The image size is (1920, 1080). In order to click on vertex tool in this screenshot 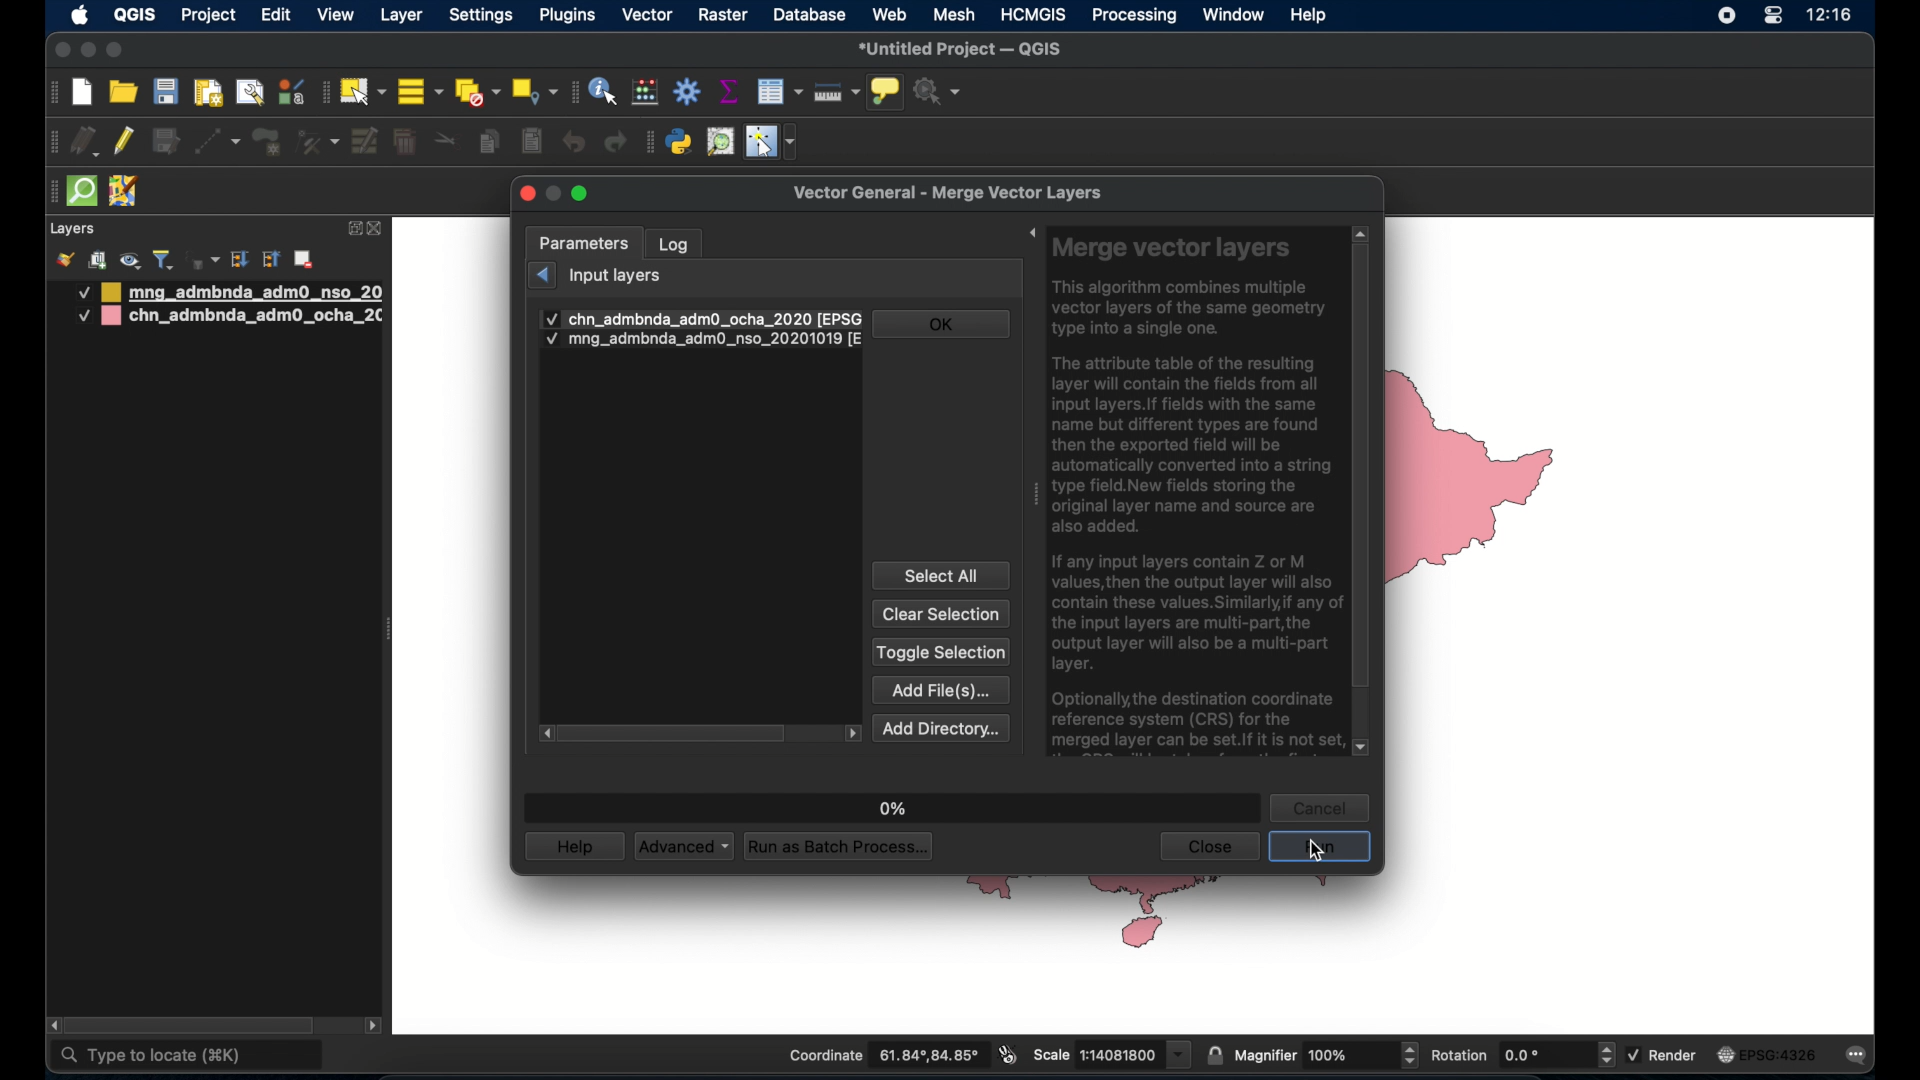, I will do `click(317, 140)`.